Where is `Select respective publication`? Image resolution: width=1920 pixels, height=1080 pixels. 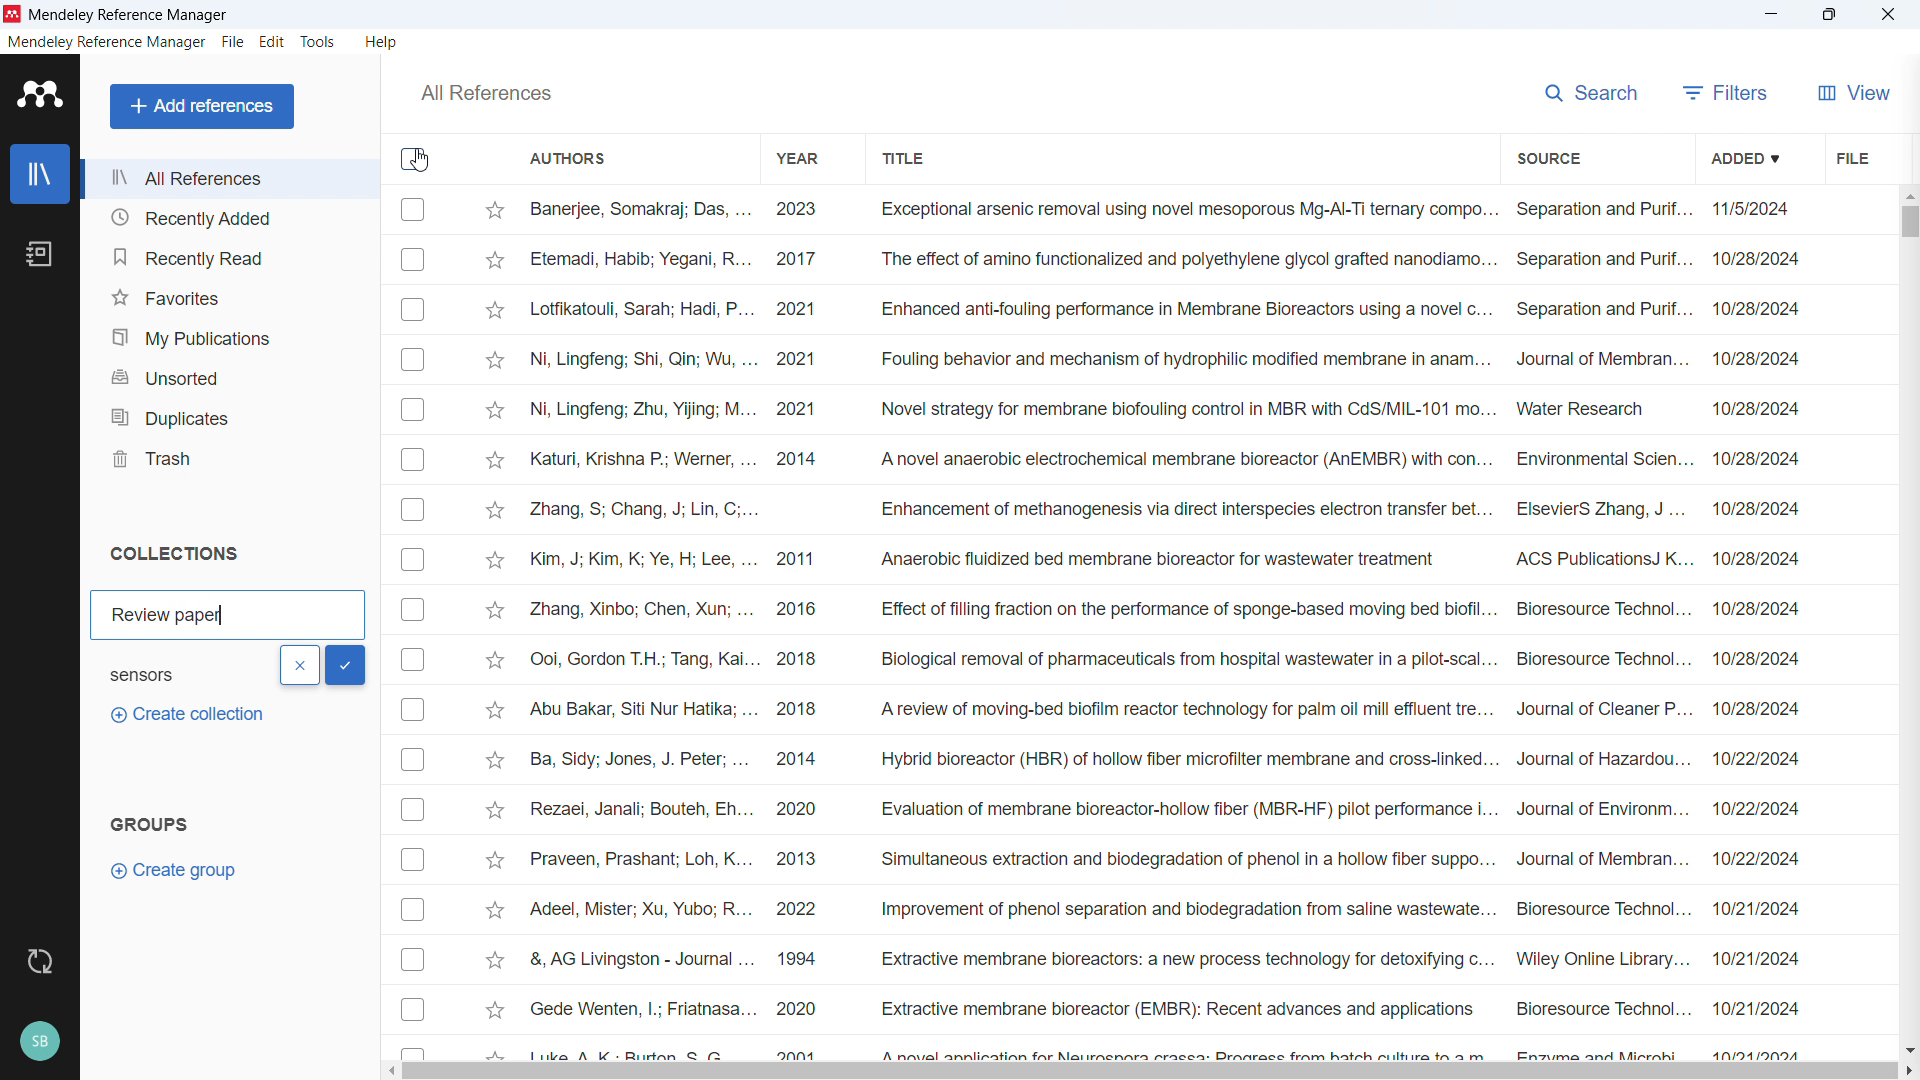 Select respective publication is located at coordinates (413, 860).